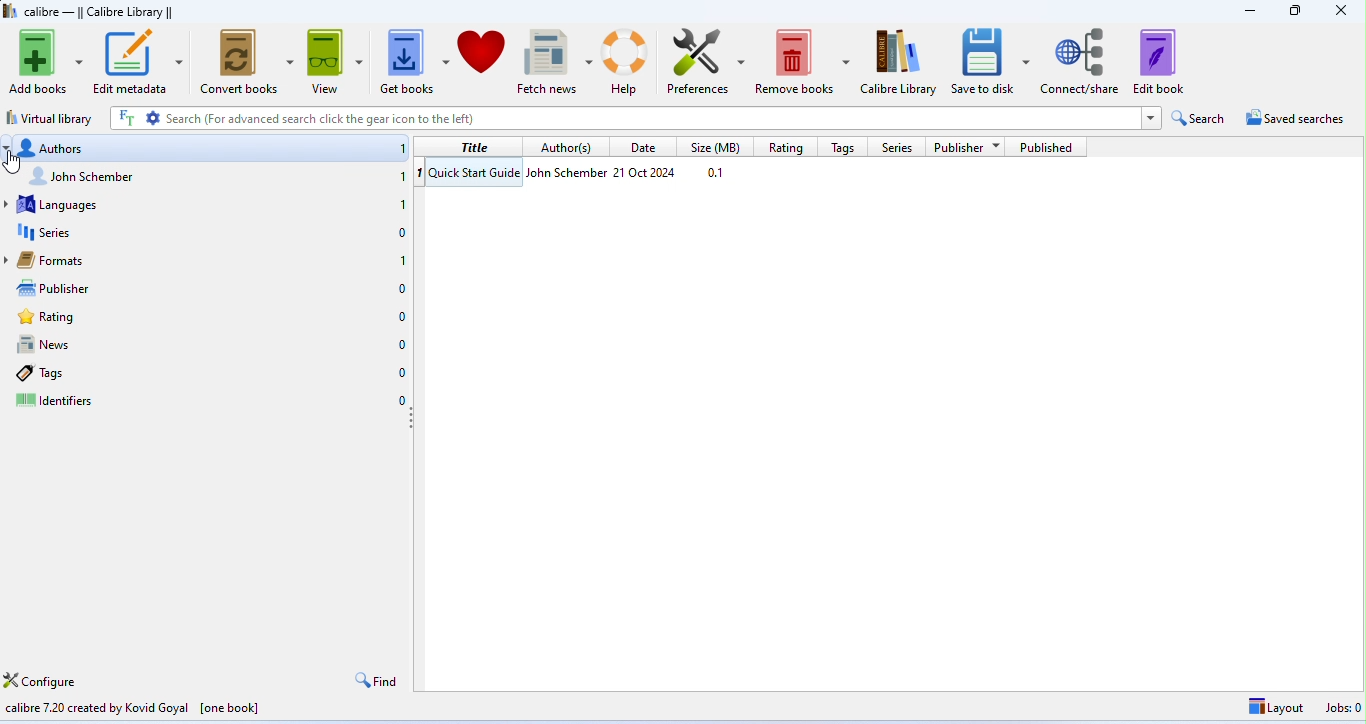 The width and height of the screenshot is (1366, 724). I want to click on configure, so click(41, 677).